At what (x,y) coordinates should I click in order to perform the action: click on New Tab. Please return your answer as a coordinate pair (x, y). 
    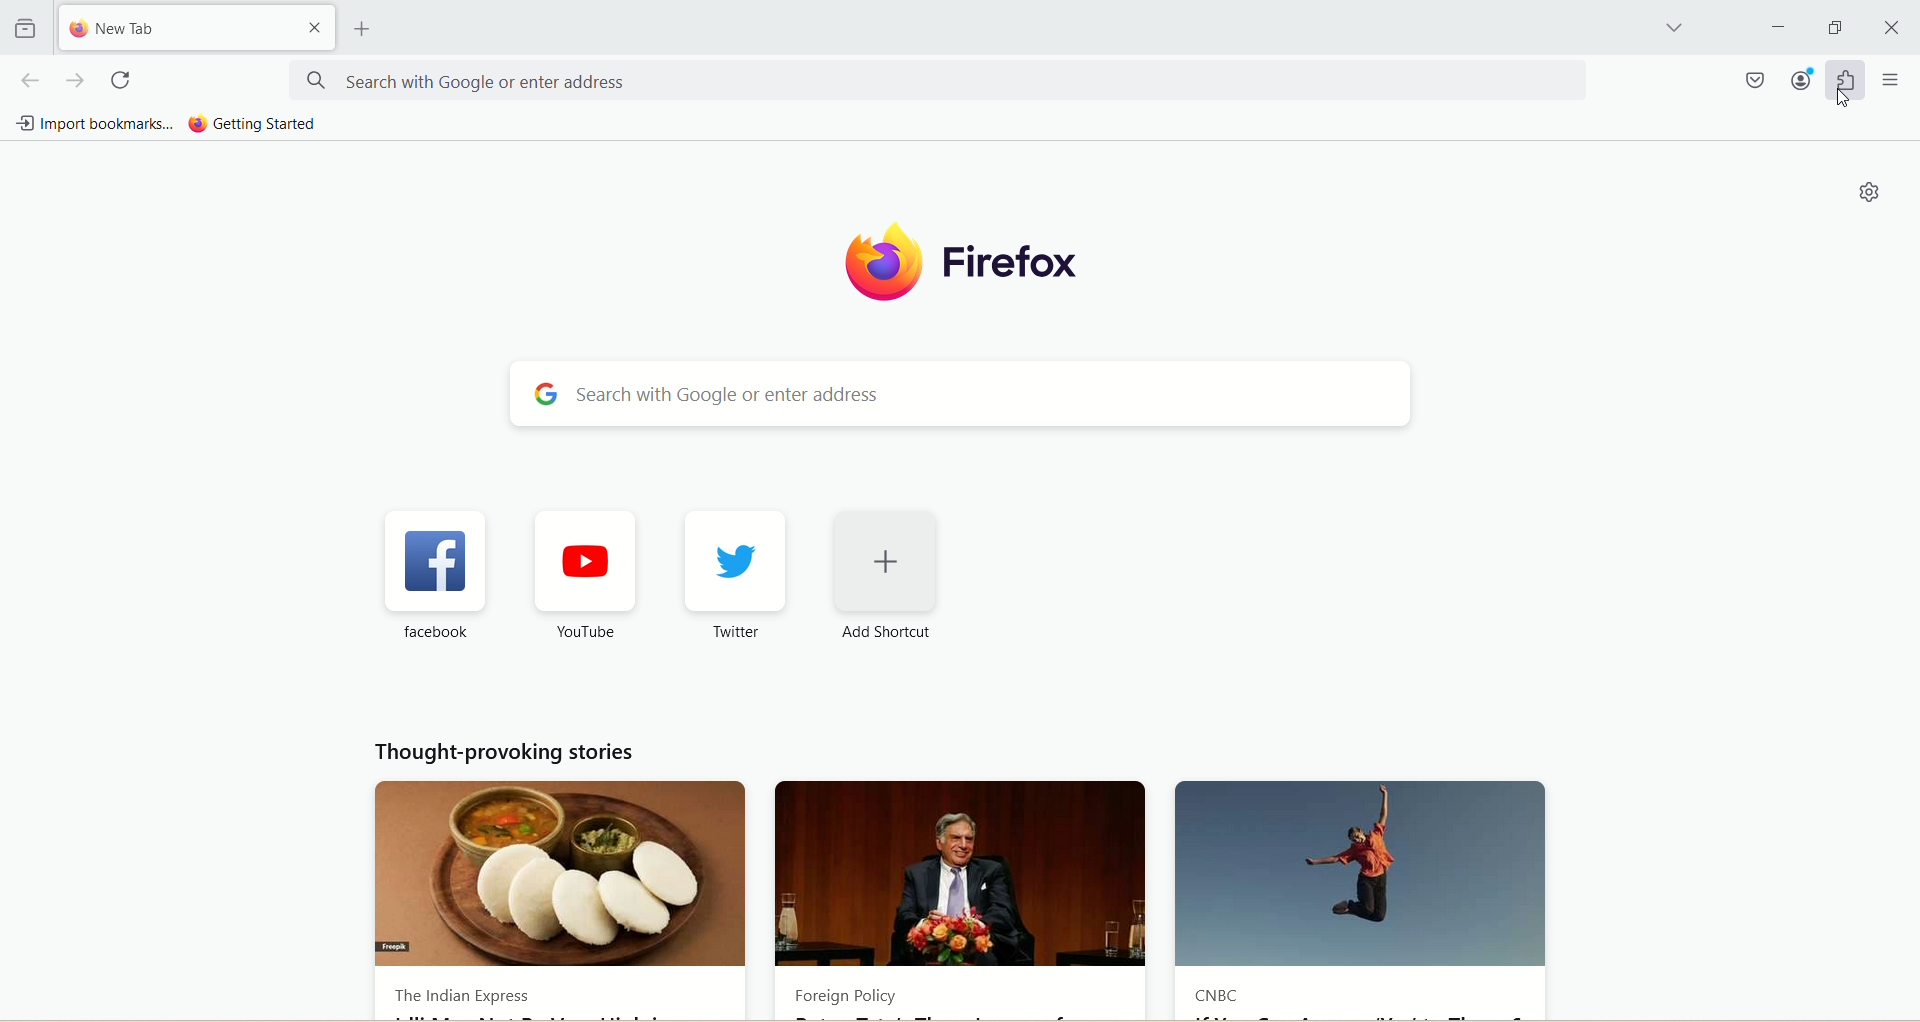
    Looking at the image, I should click on (177, 26).